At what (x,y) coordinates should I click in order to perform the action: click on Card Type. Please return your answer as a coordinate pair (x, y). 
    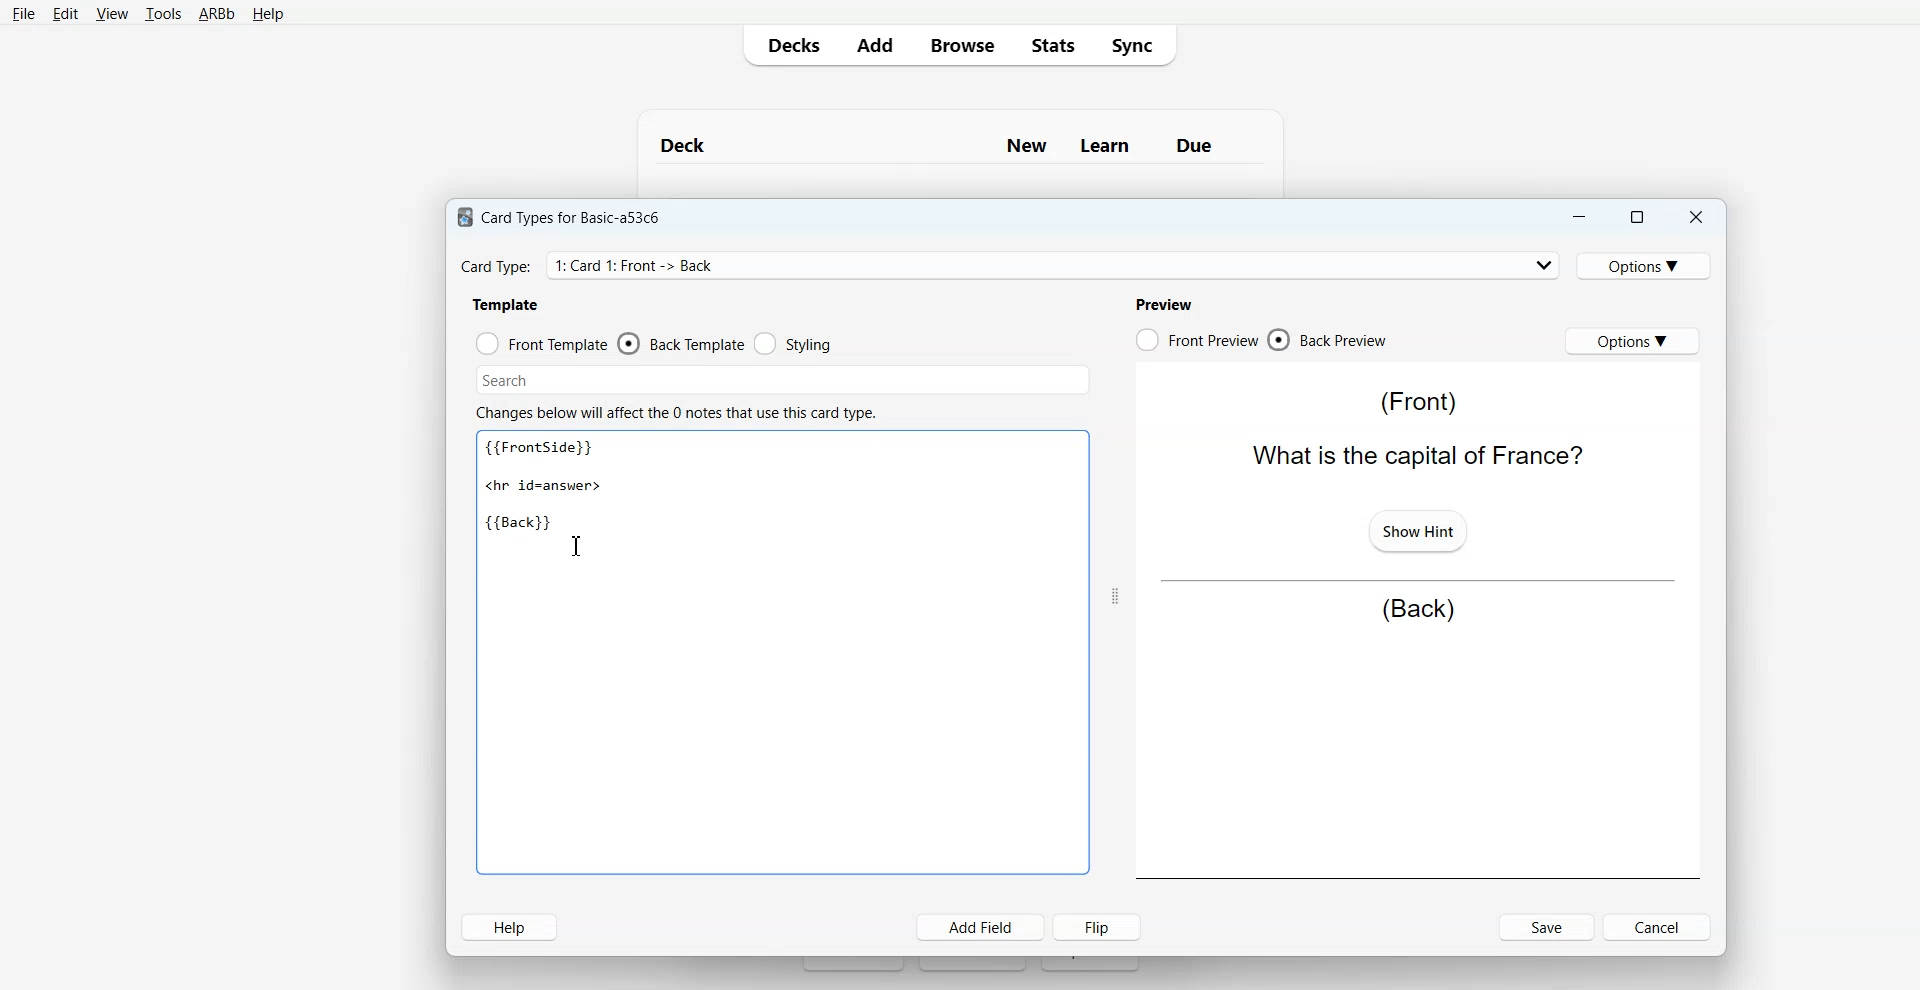
    Looking at the image, I should click on (1011, 265).